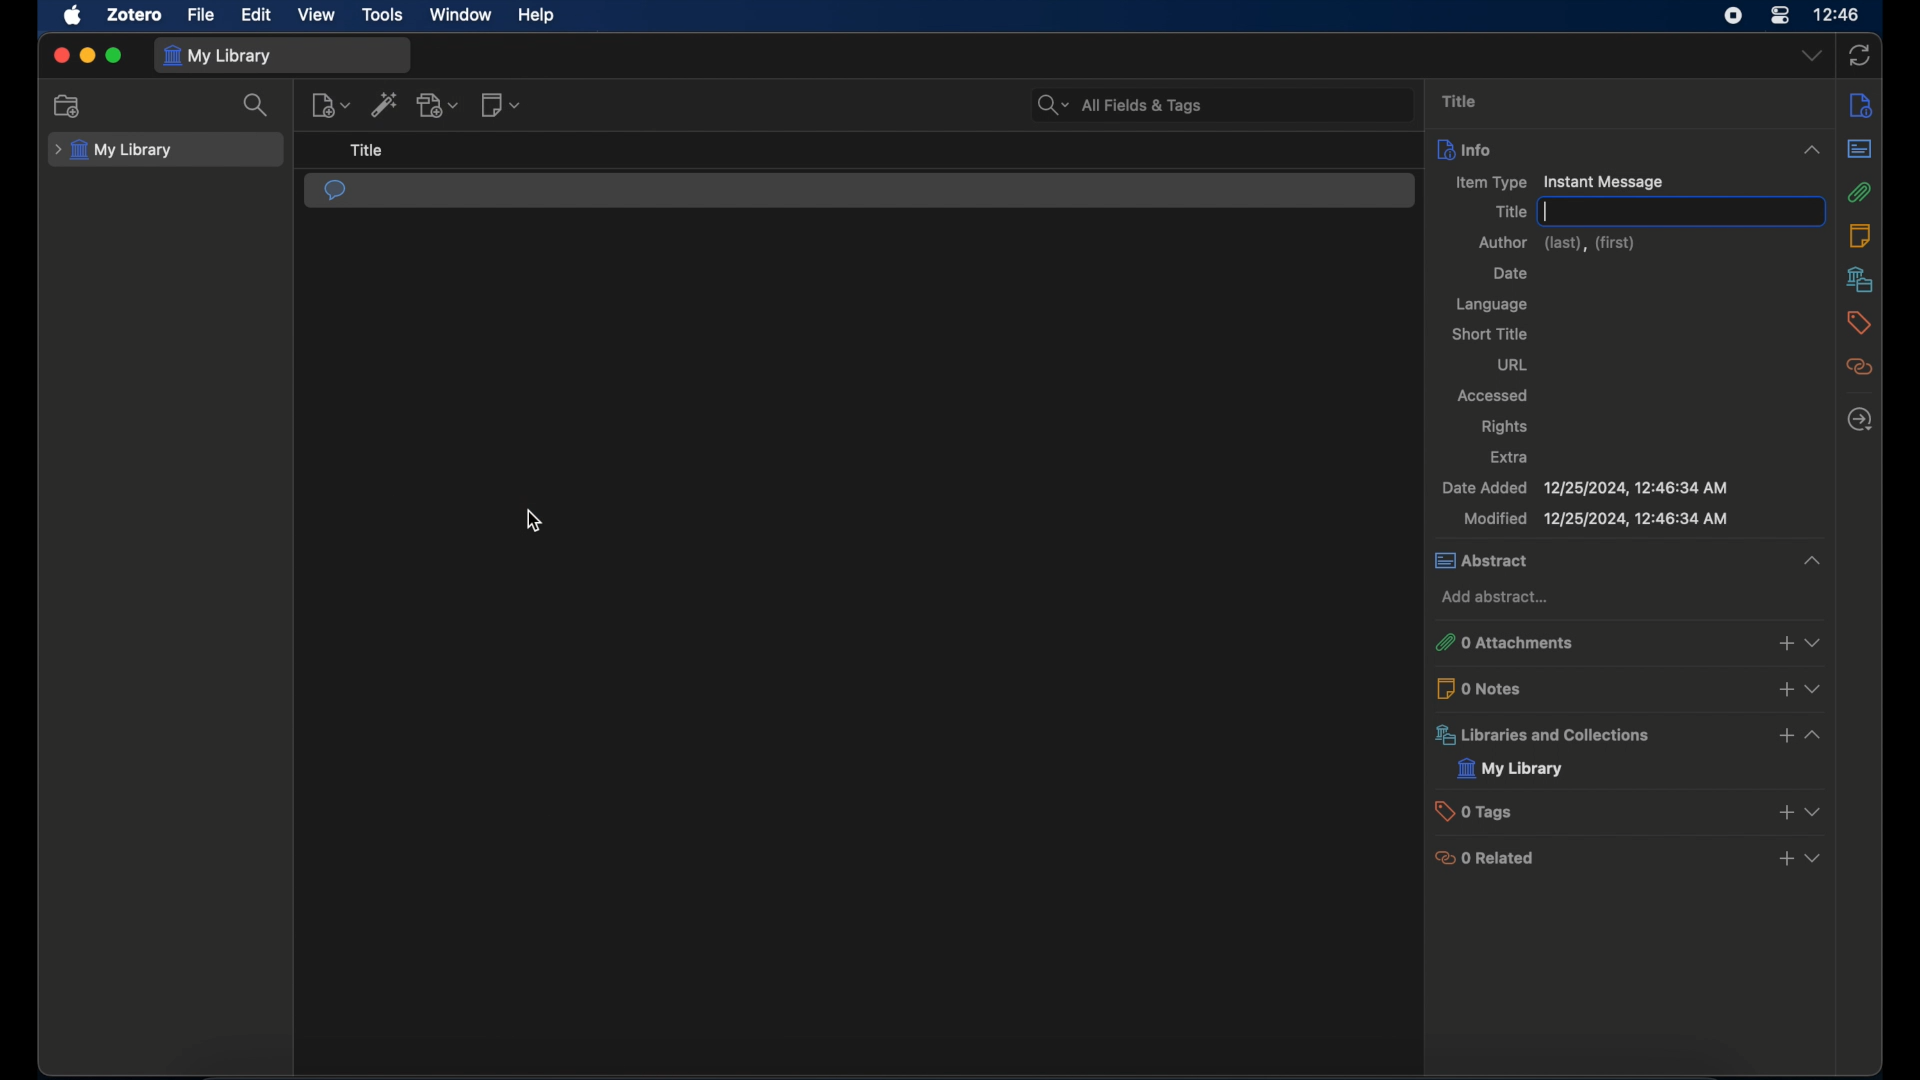  What do you see at coordinates (1556, 242) in the screenshot?
I see `author` at bounding box center [1556, 242].